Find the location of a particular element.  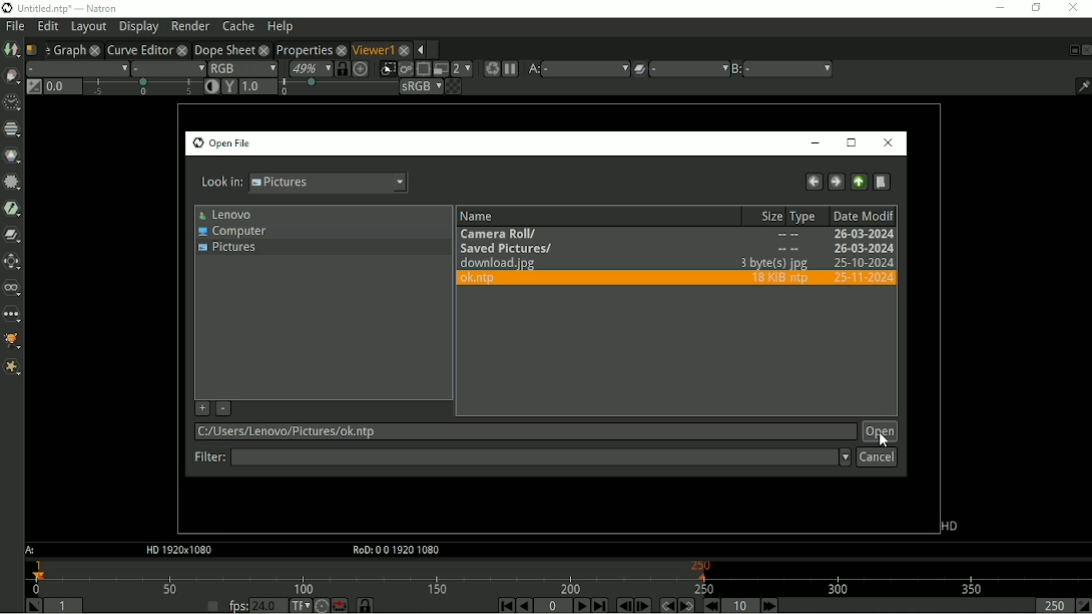

File is located at coordinates (15, 27).